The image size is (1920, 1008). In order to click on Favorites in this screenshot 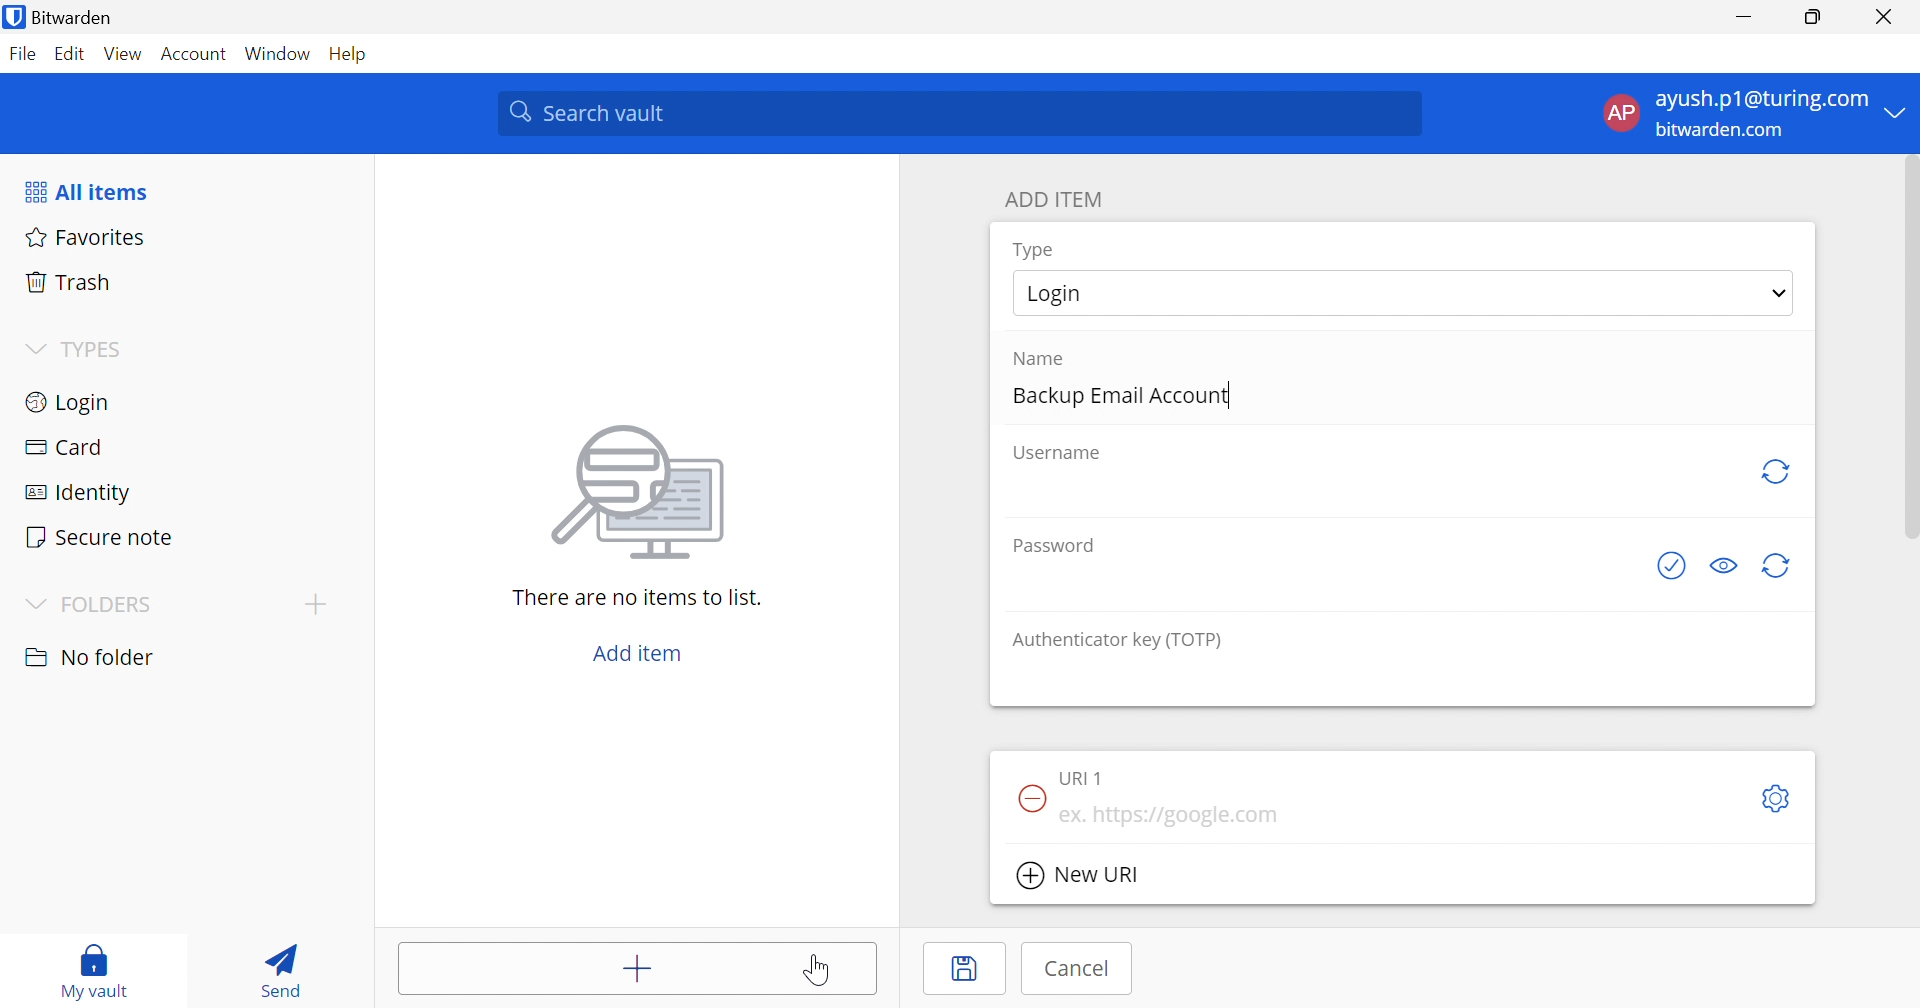, I will do `click(88, 236)`.